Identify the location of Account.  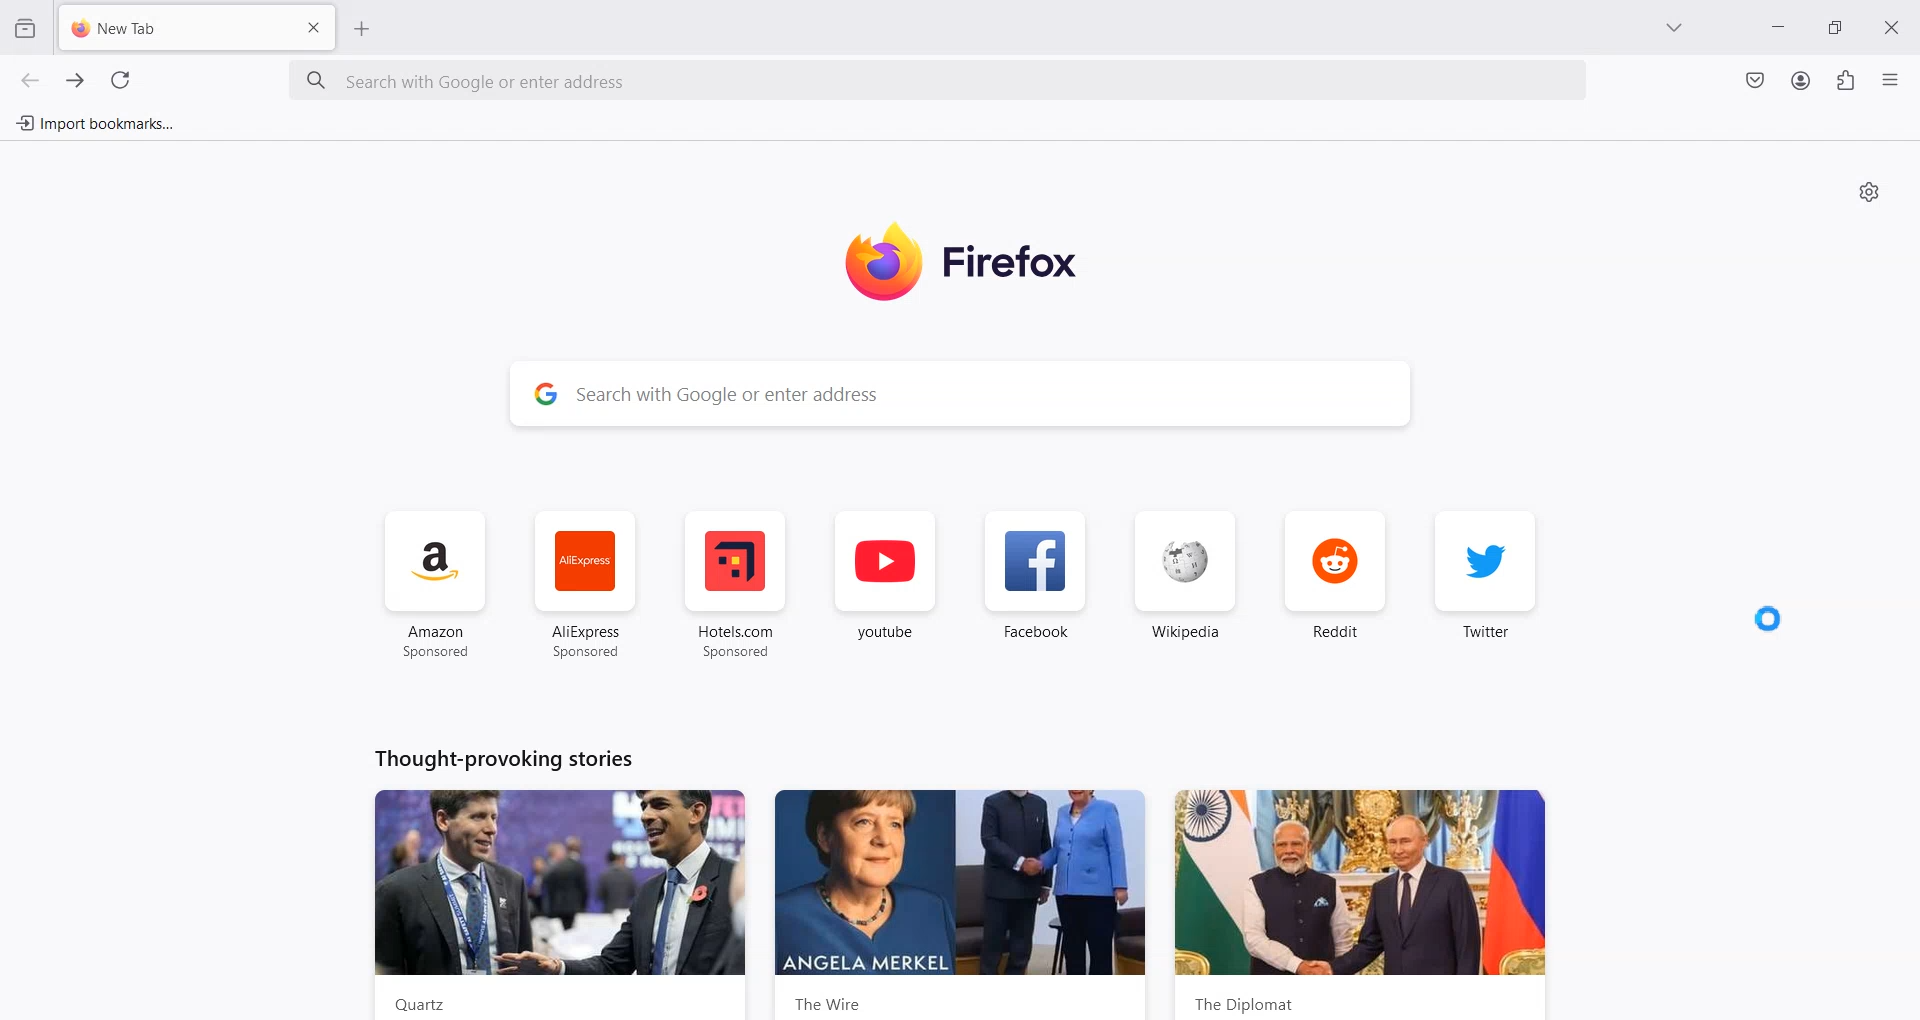
(1801, 80).